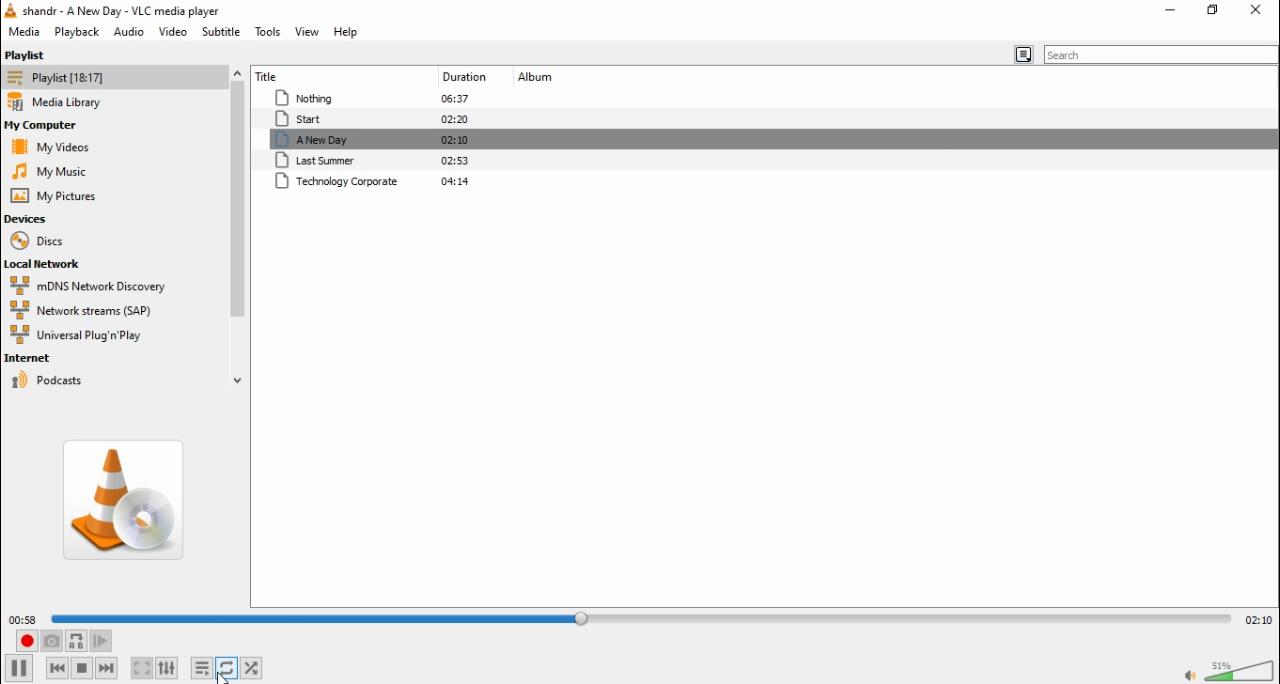 The width and height of the screenshot is (1280, 684). What do you see at coordinates (1020, 55) in the screenshot?
I see `toggle playlist view` at bounding box center [1020, 55].